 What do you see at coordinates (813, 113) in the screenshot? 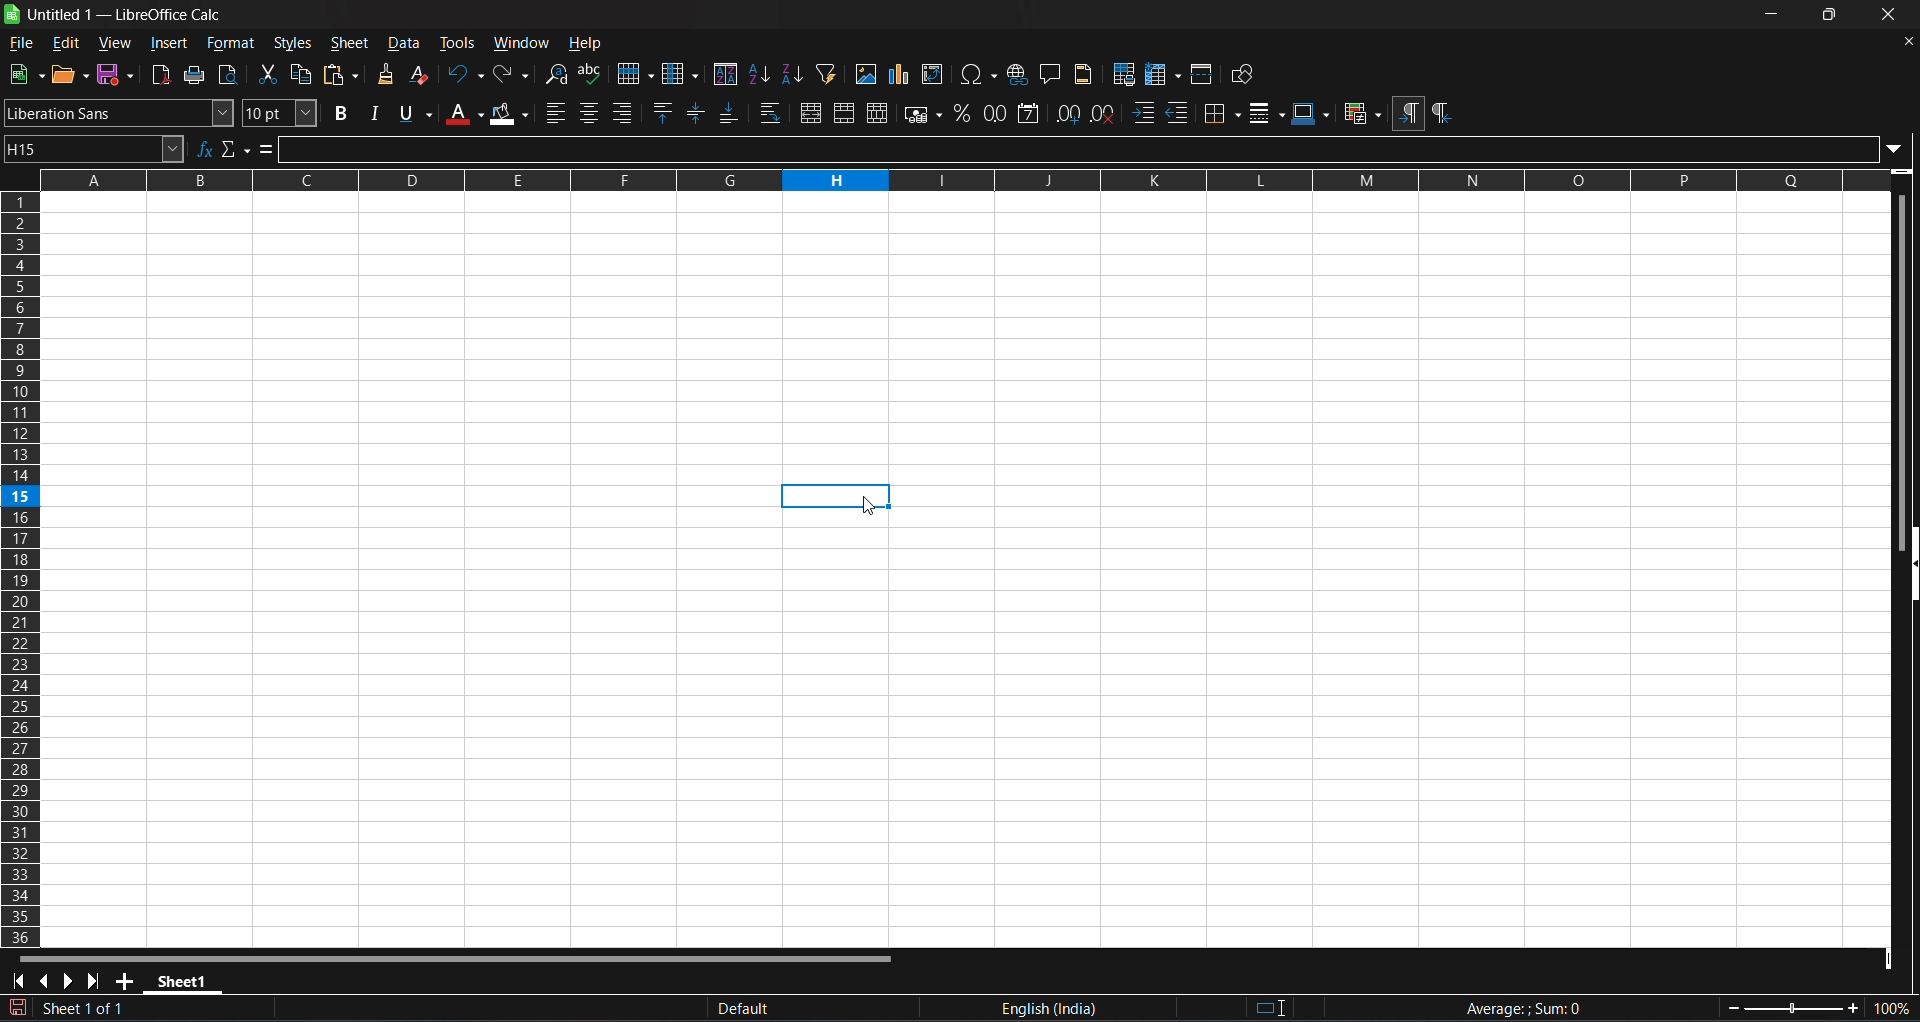
I see `merge and center or unmerge cells depending on the current toggle state` at bounding box center [813, 113].